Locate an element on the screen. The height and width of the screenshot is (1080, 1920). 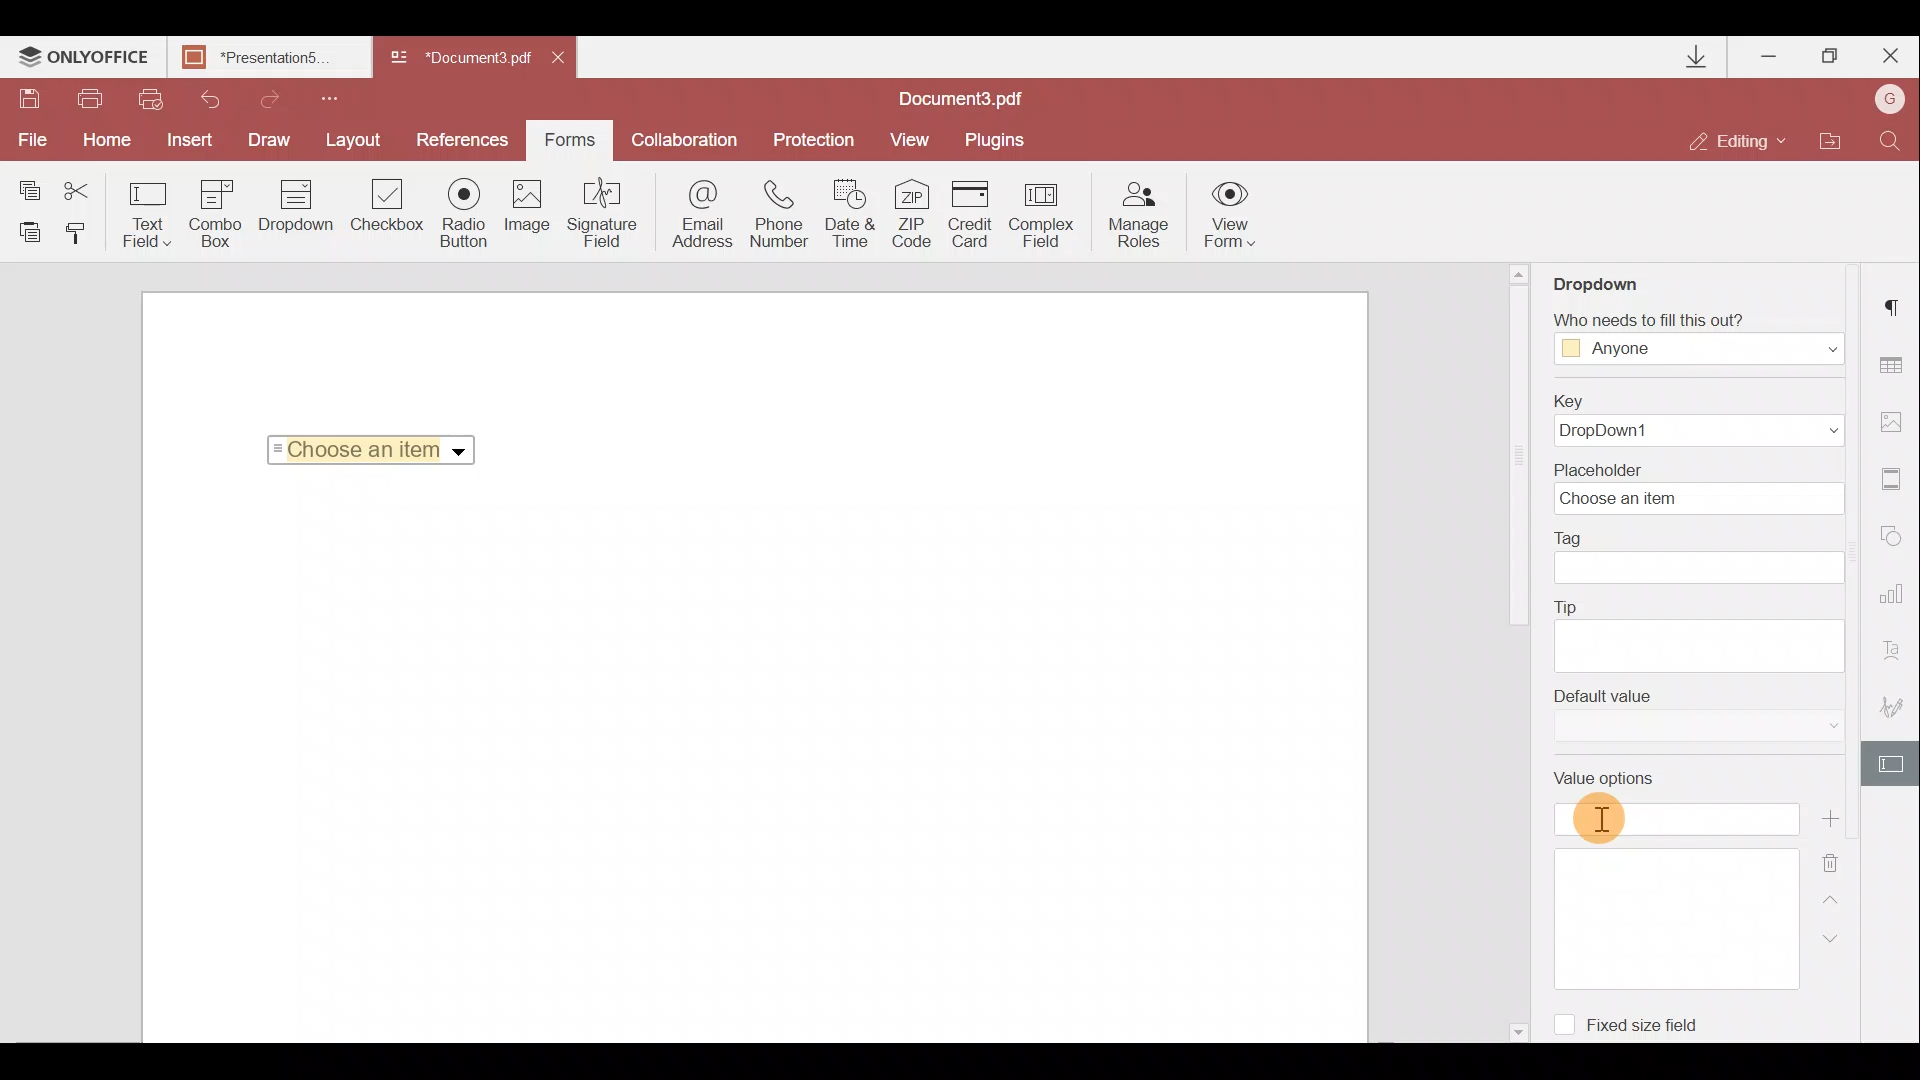
Account name is located at coordinates (1884, 101).